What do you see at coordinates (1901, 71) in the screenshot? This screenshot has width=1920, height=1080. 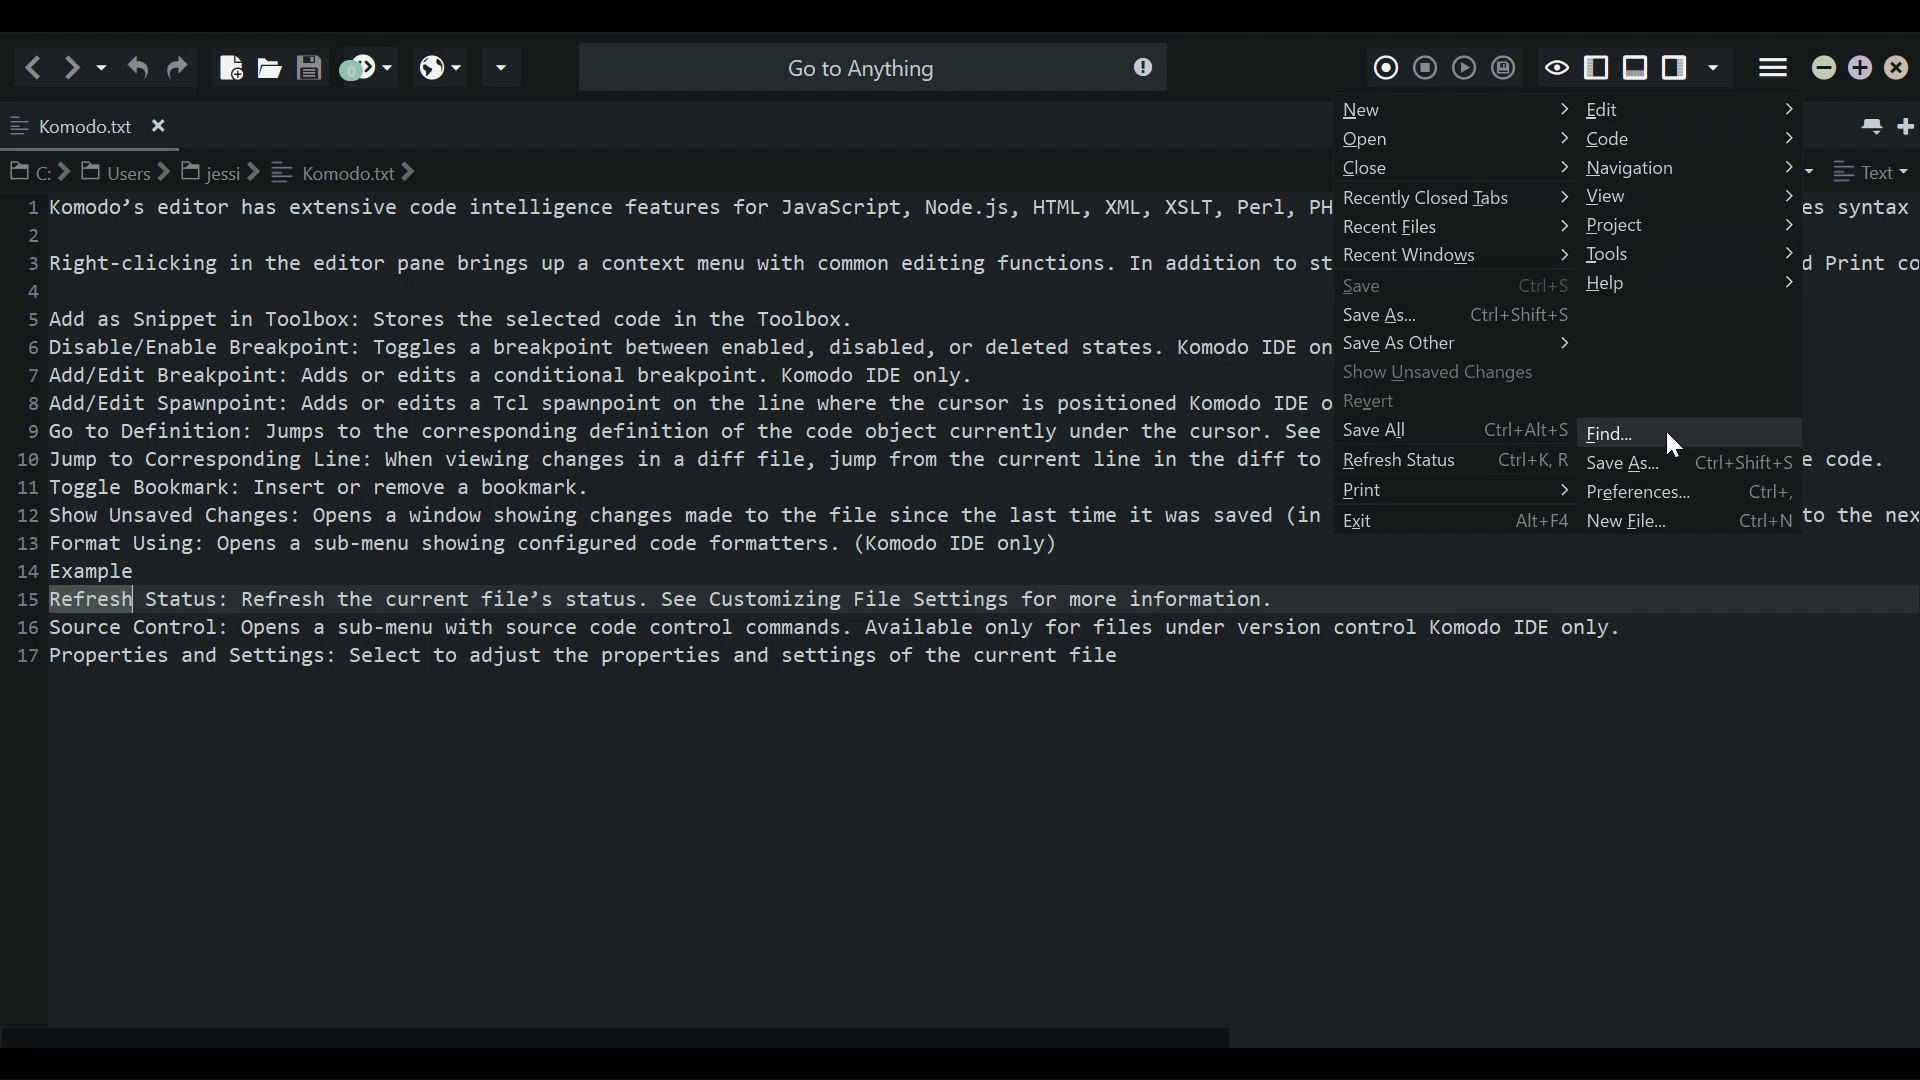 I see `Close` at bounding box center [1901, 71].